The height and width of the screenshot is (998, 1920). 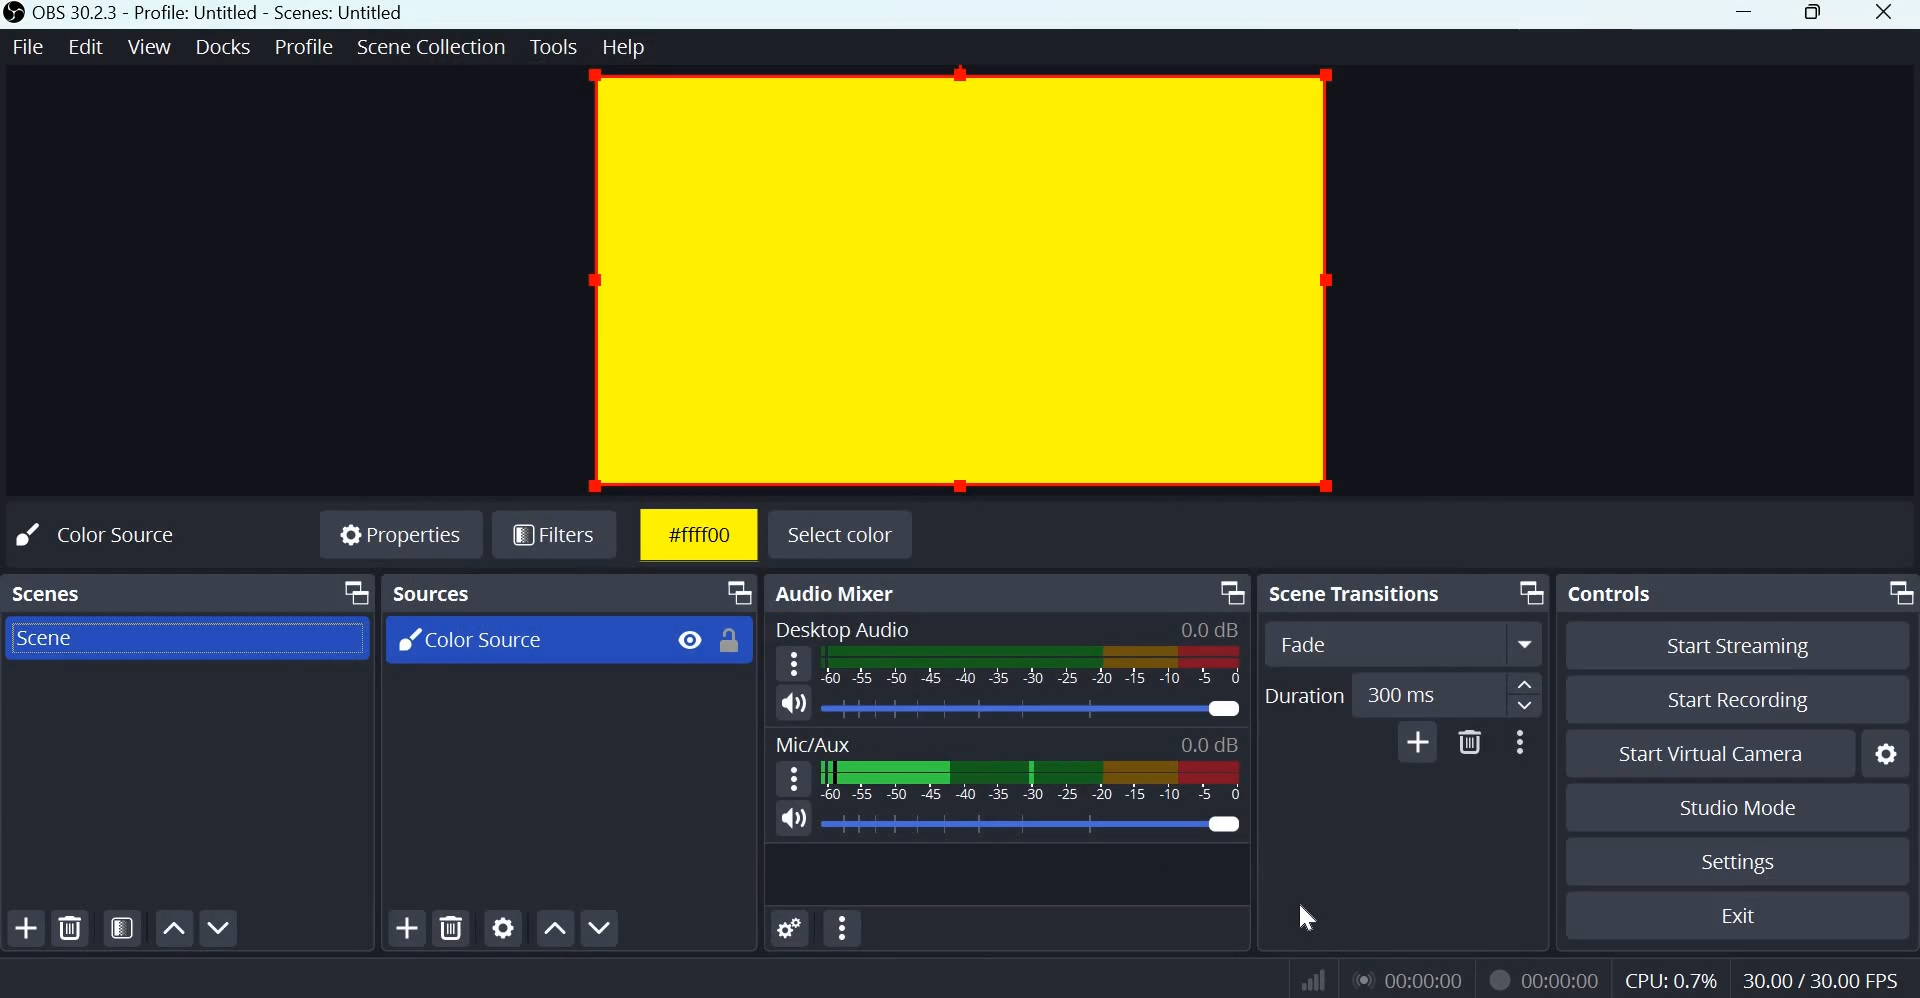 What do you see at coordinates (561, 536) in the screenshot?
I see `Filters` at bounding box center [561, 536].